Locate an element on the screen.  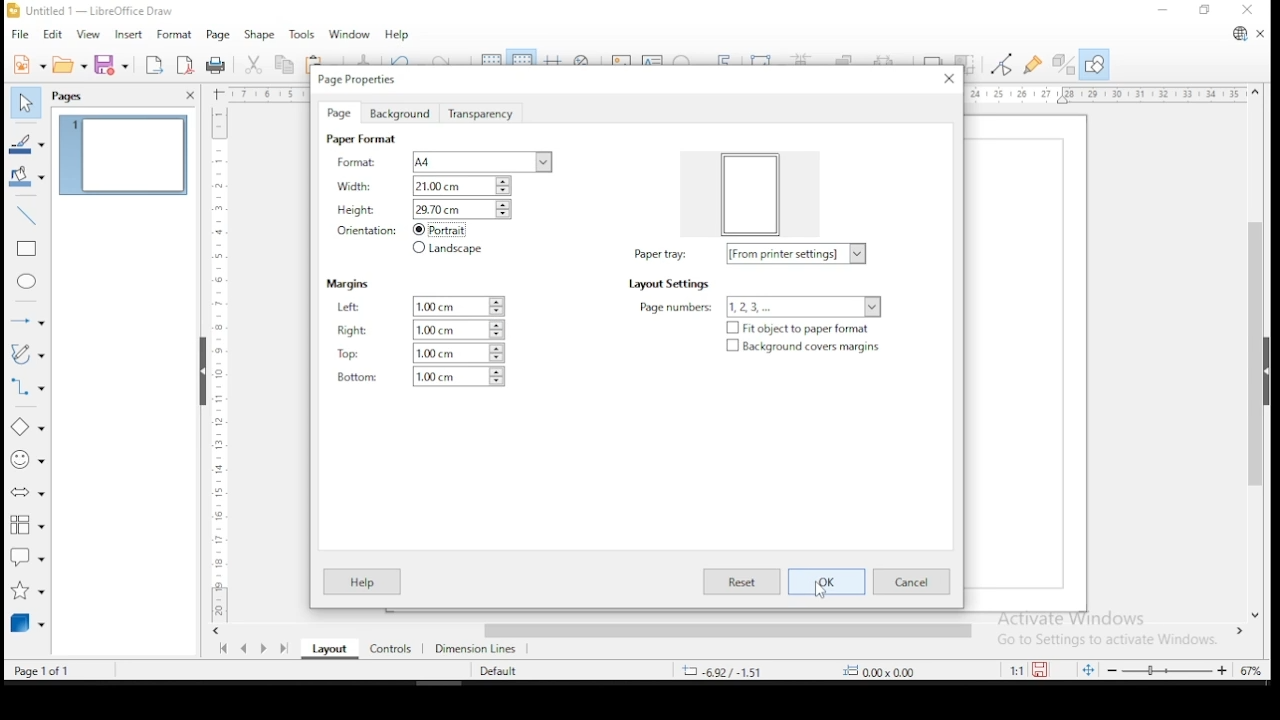
3D objects is located at coordinates (27, 624).